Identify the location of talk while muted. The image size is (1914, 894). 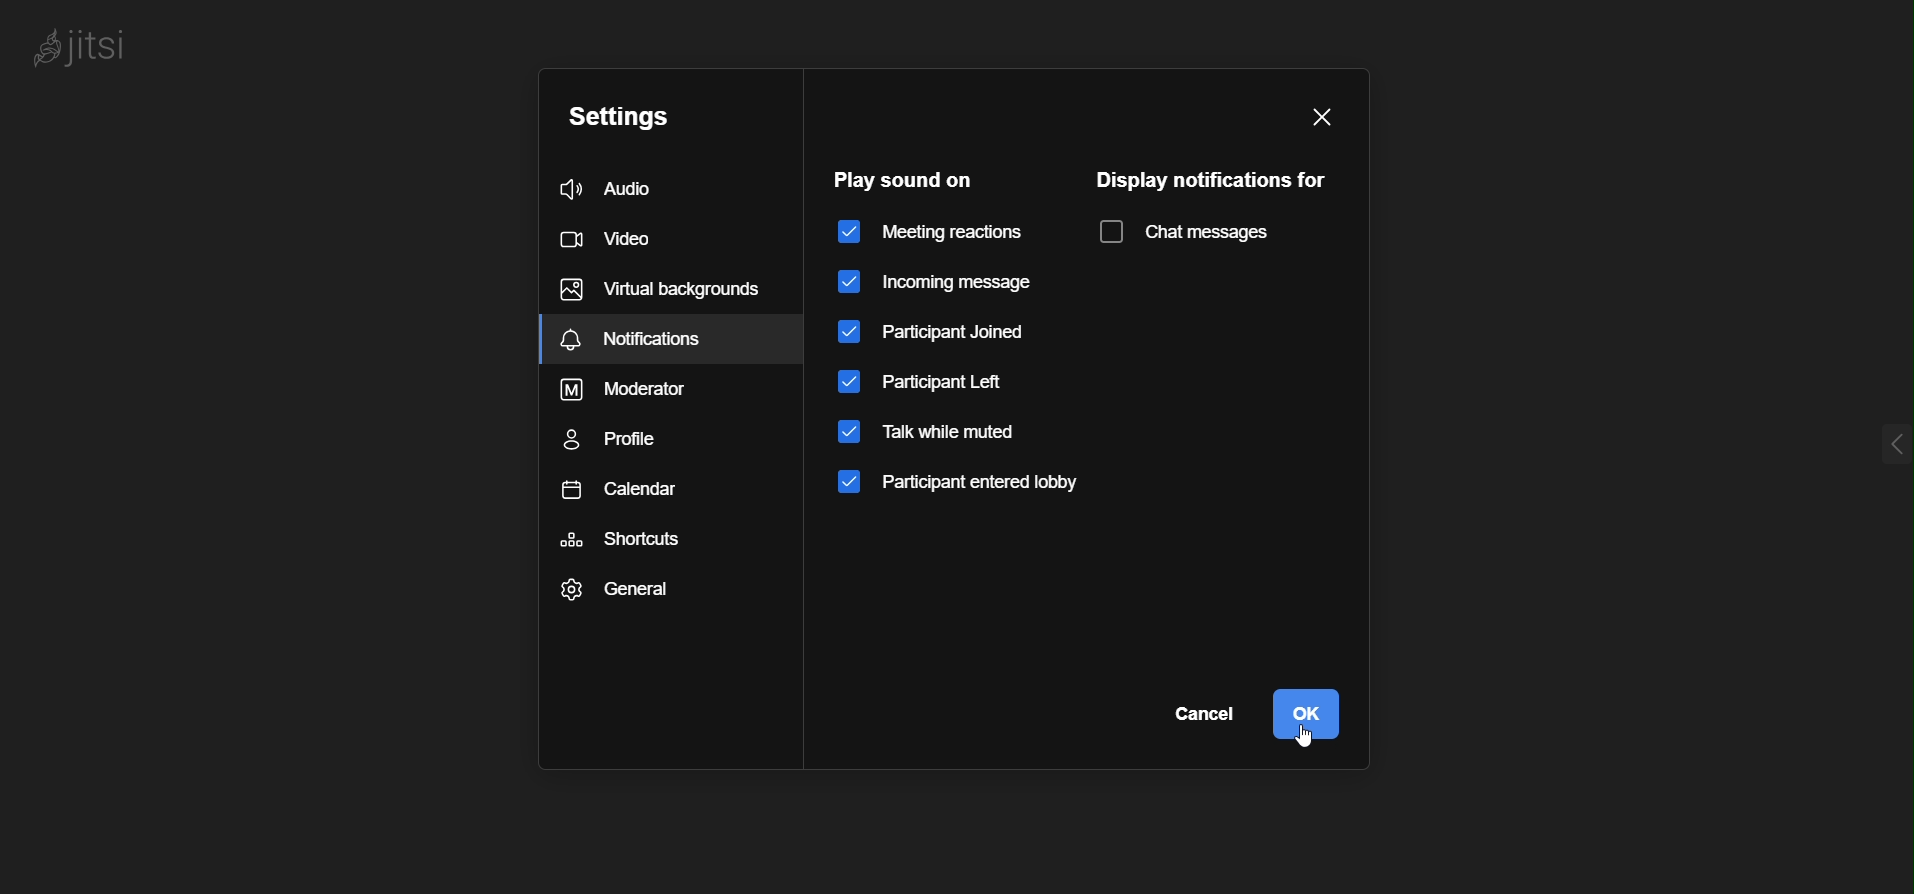
(928, 436).